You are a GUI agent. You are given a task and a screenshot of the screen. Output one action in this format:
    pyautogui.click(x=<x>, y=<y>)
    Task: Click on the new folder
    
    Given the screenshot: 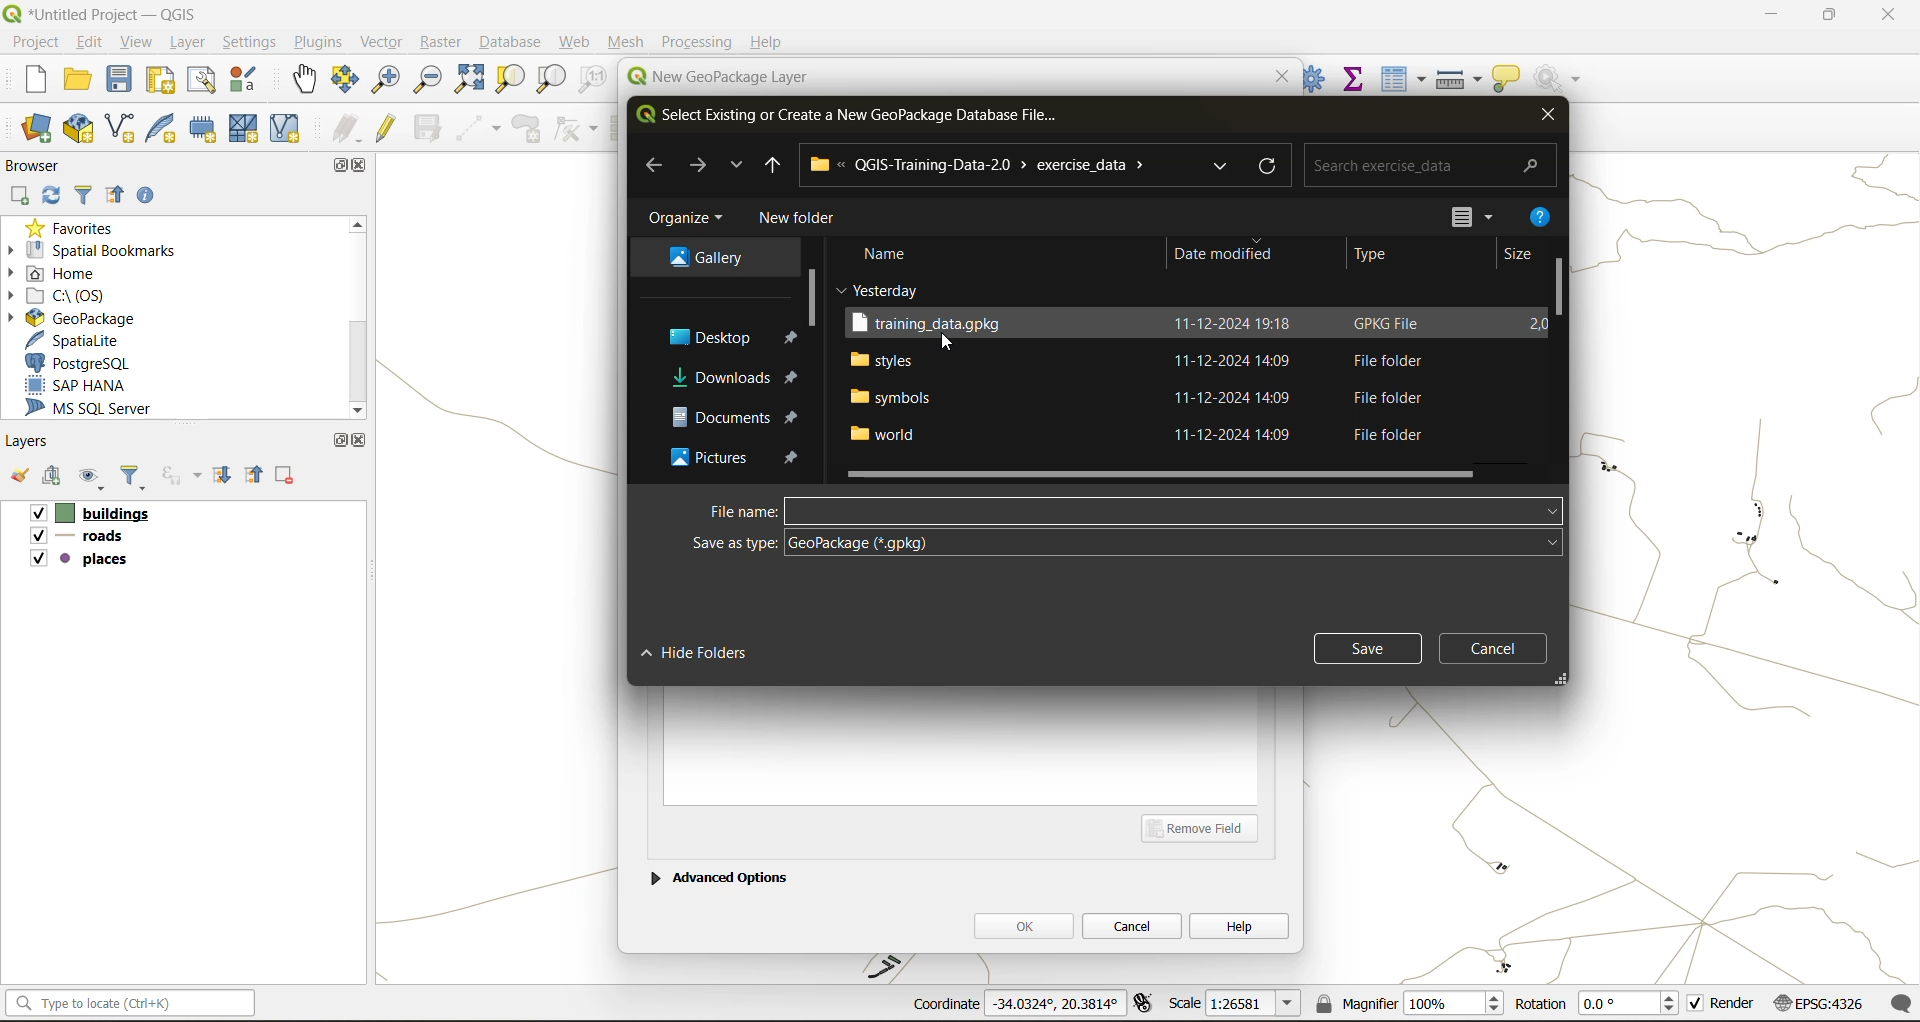 What is the action you would take?
    pyautogui.click(x=797, y=218)
    